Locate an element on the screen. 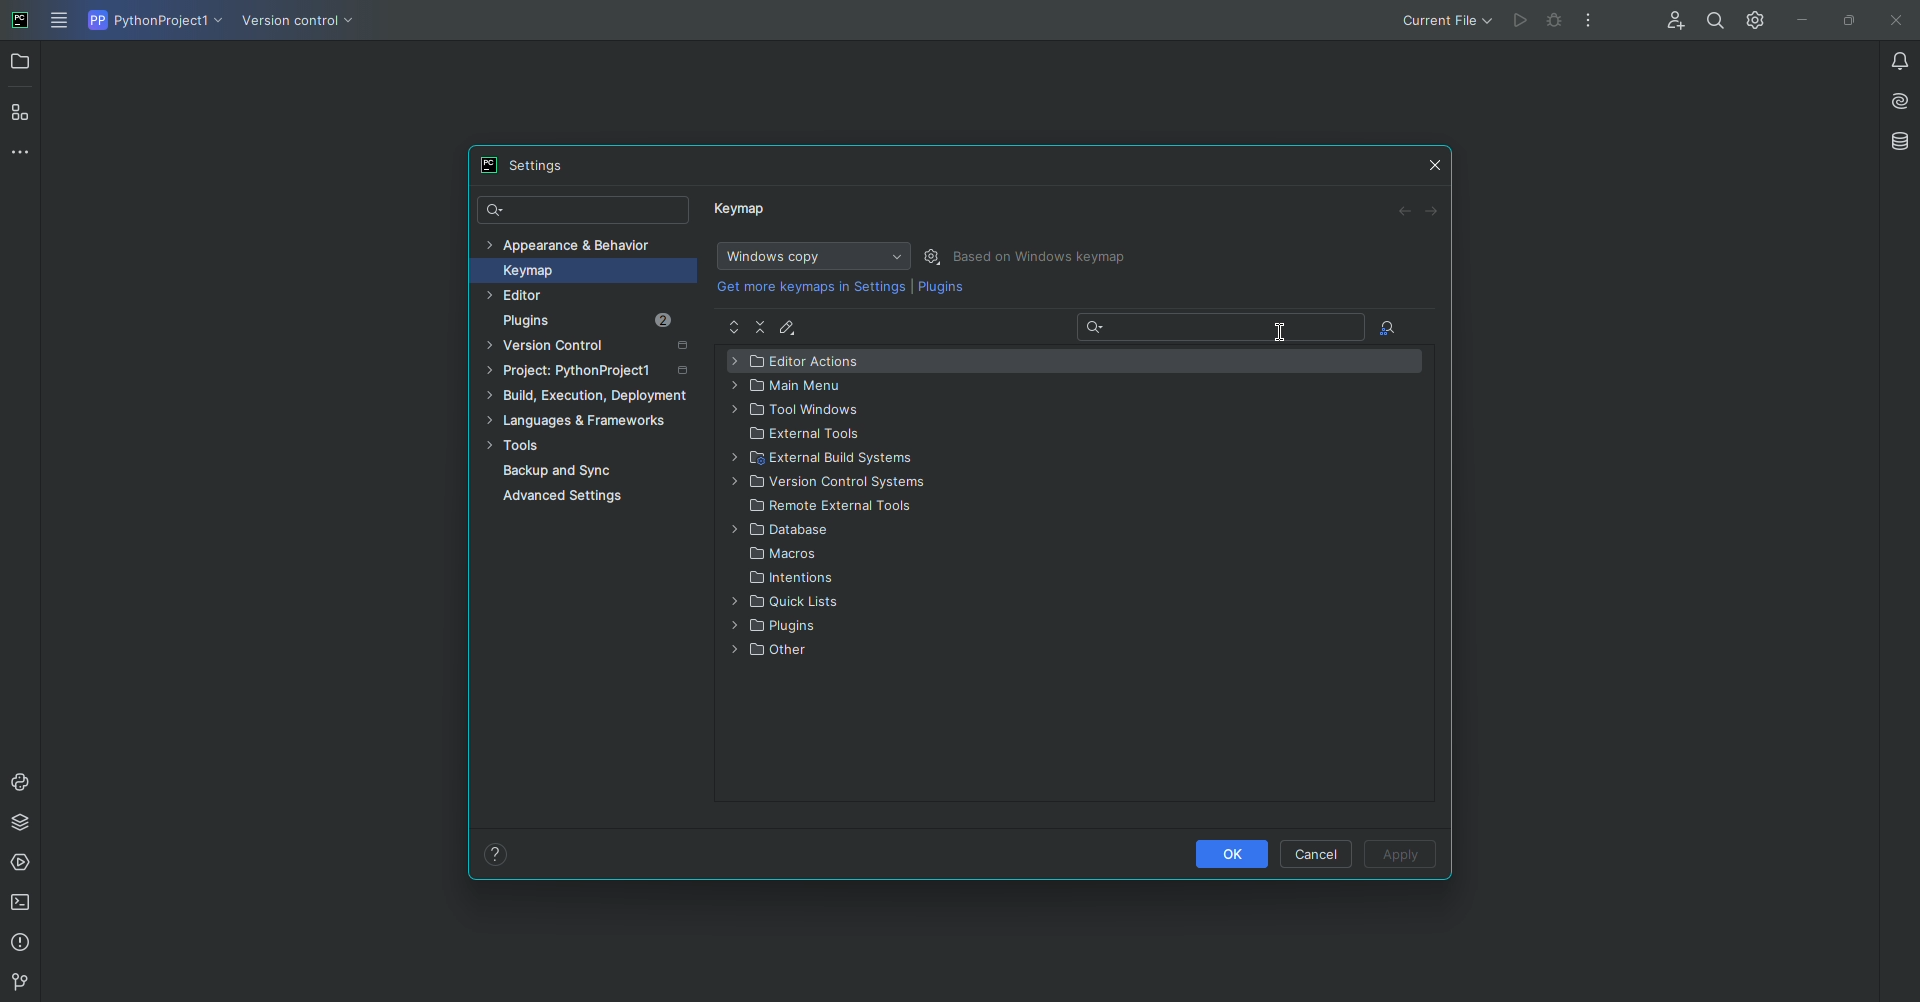  Find Actions is located at coordinates (1388, 329).